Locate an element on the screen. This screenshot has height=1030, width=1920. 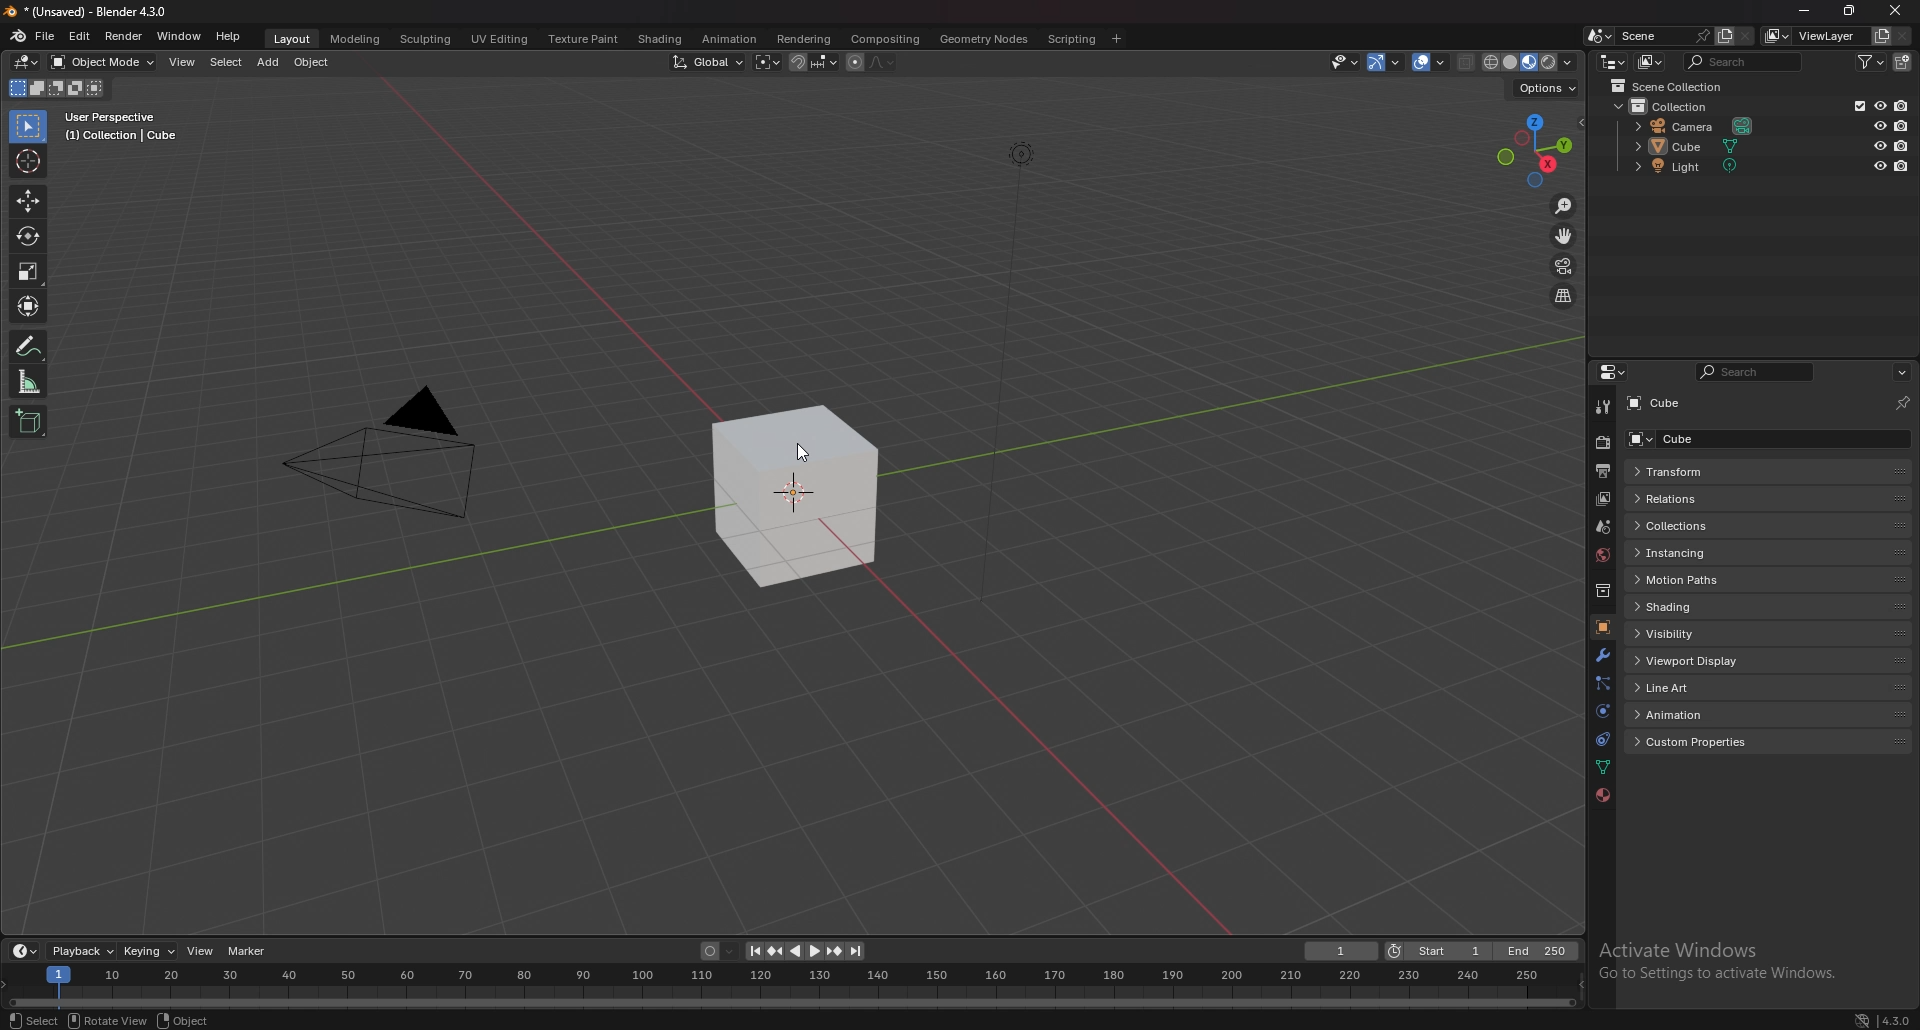
hide in viewport is located at coordinates (1878, 125).